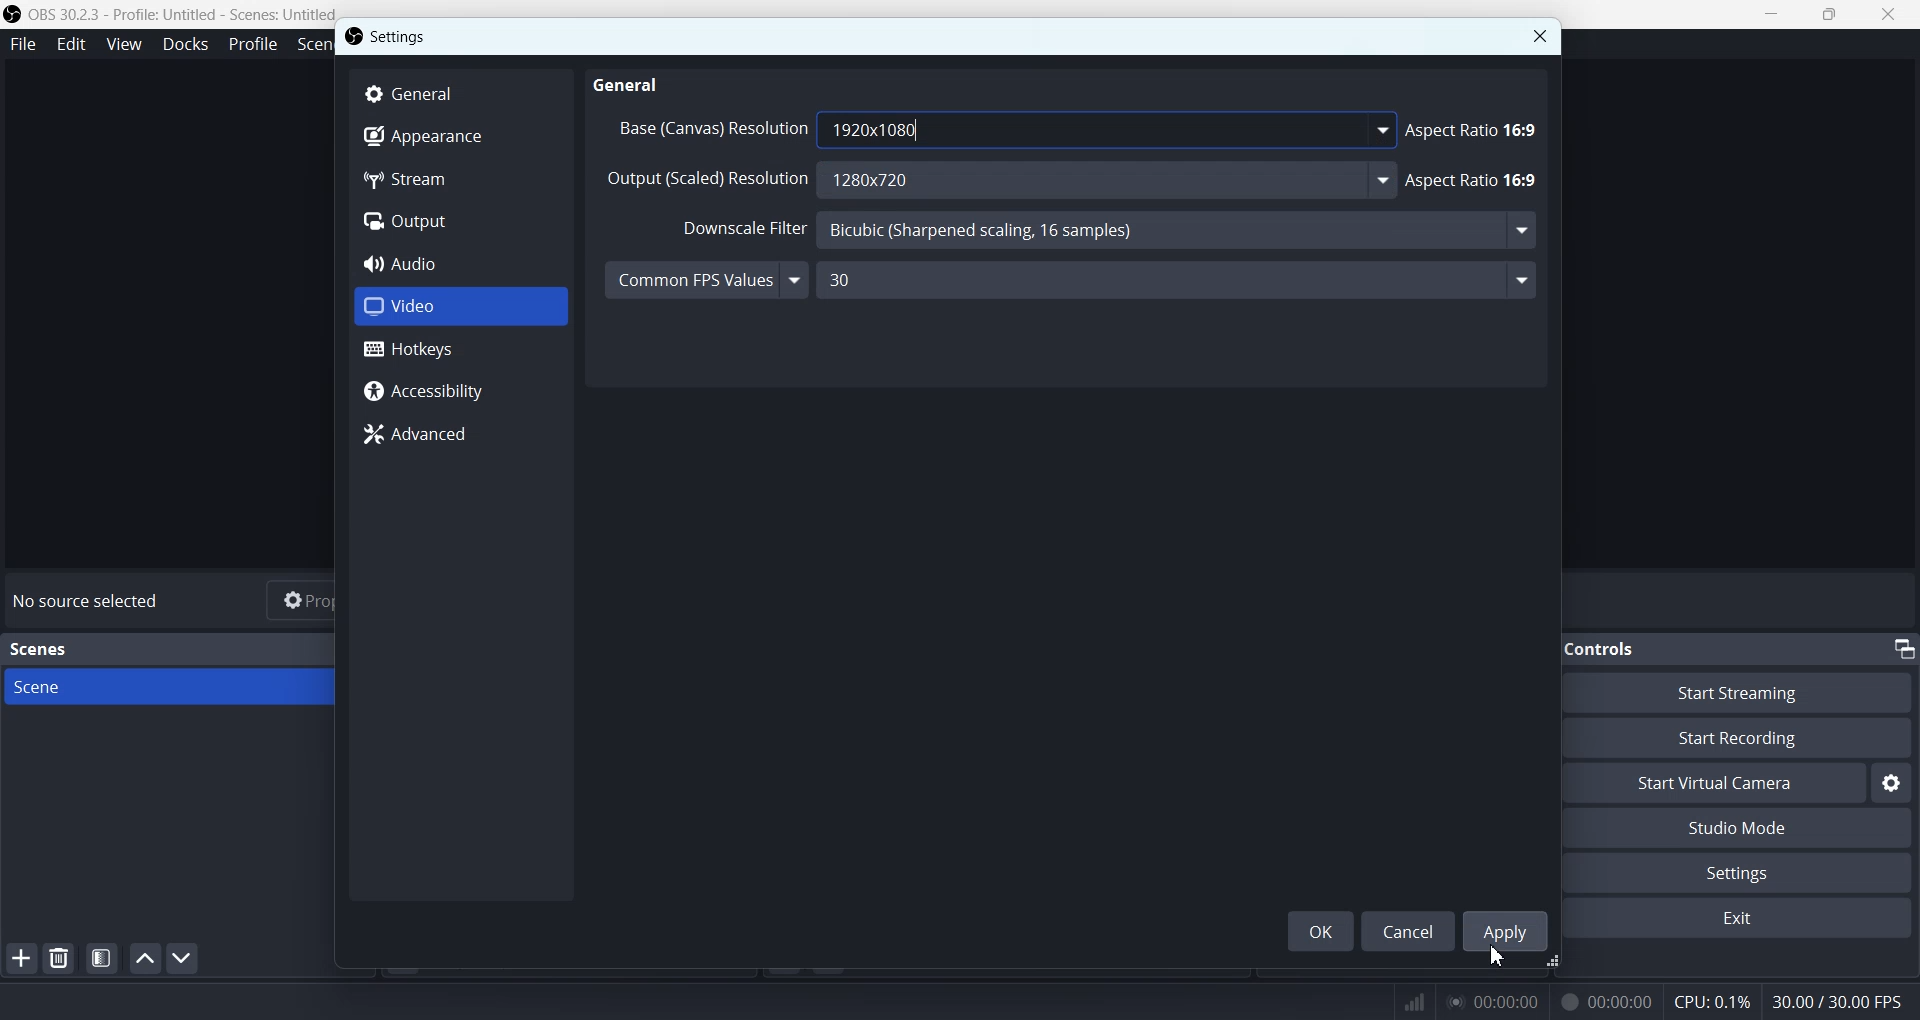  Describe the element at coordinates (42, 649) in the screenshot. I see `Text` at that location.